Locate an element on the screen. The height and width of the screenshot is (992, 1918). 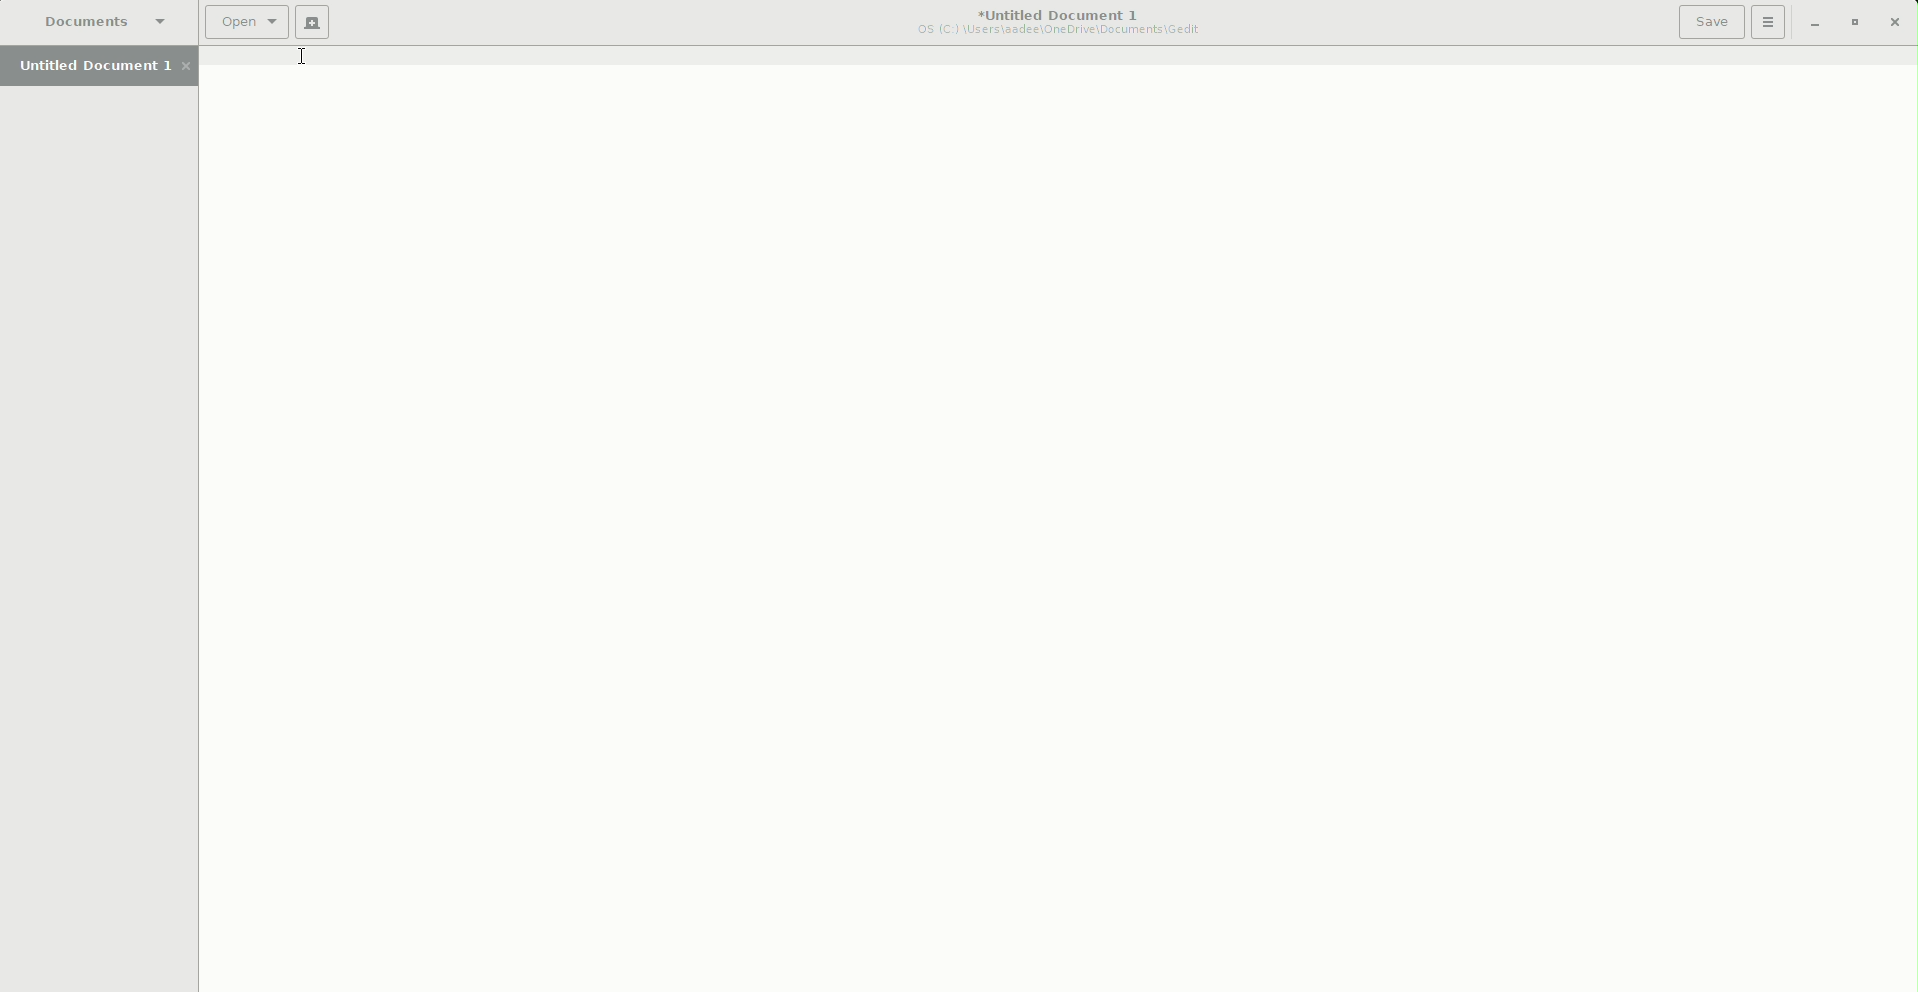
Save is located at coordinates (1712, 22).